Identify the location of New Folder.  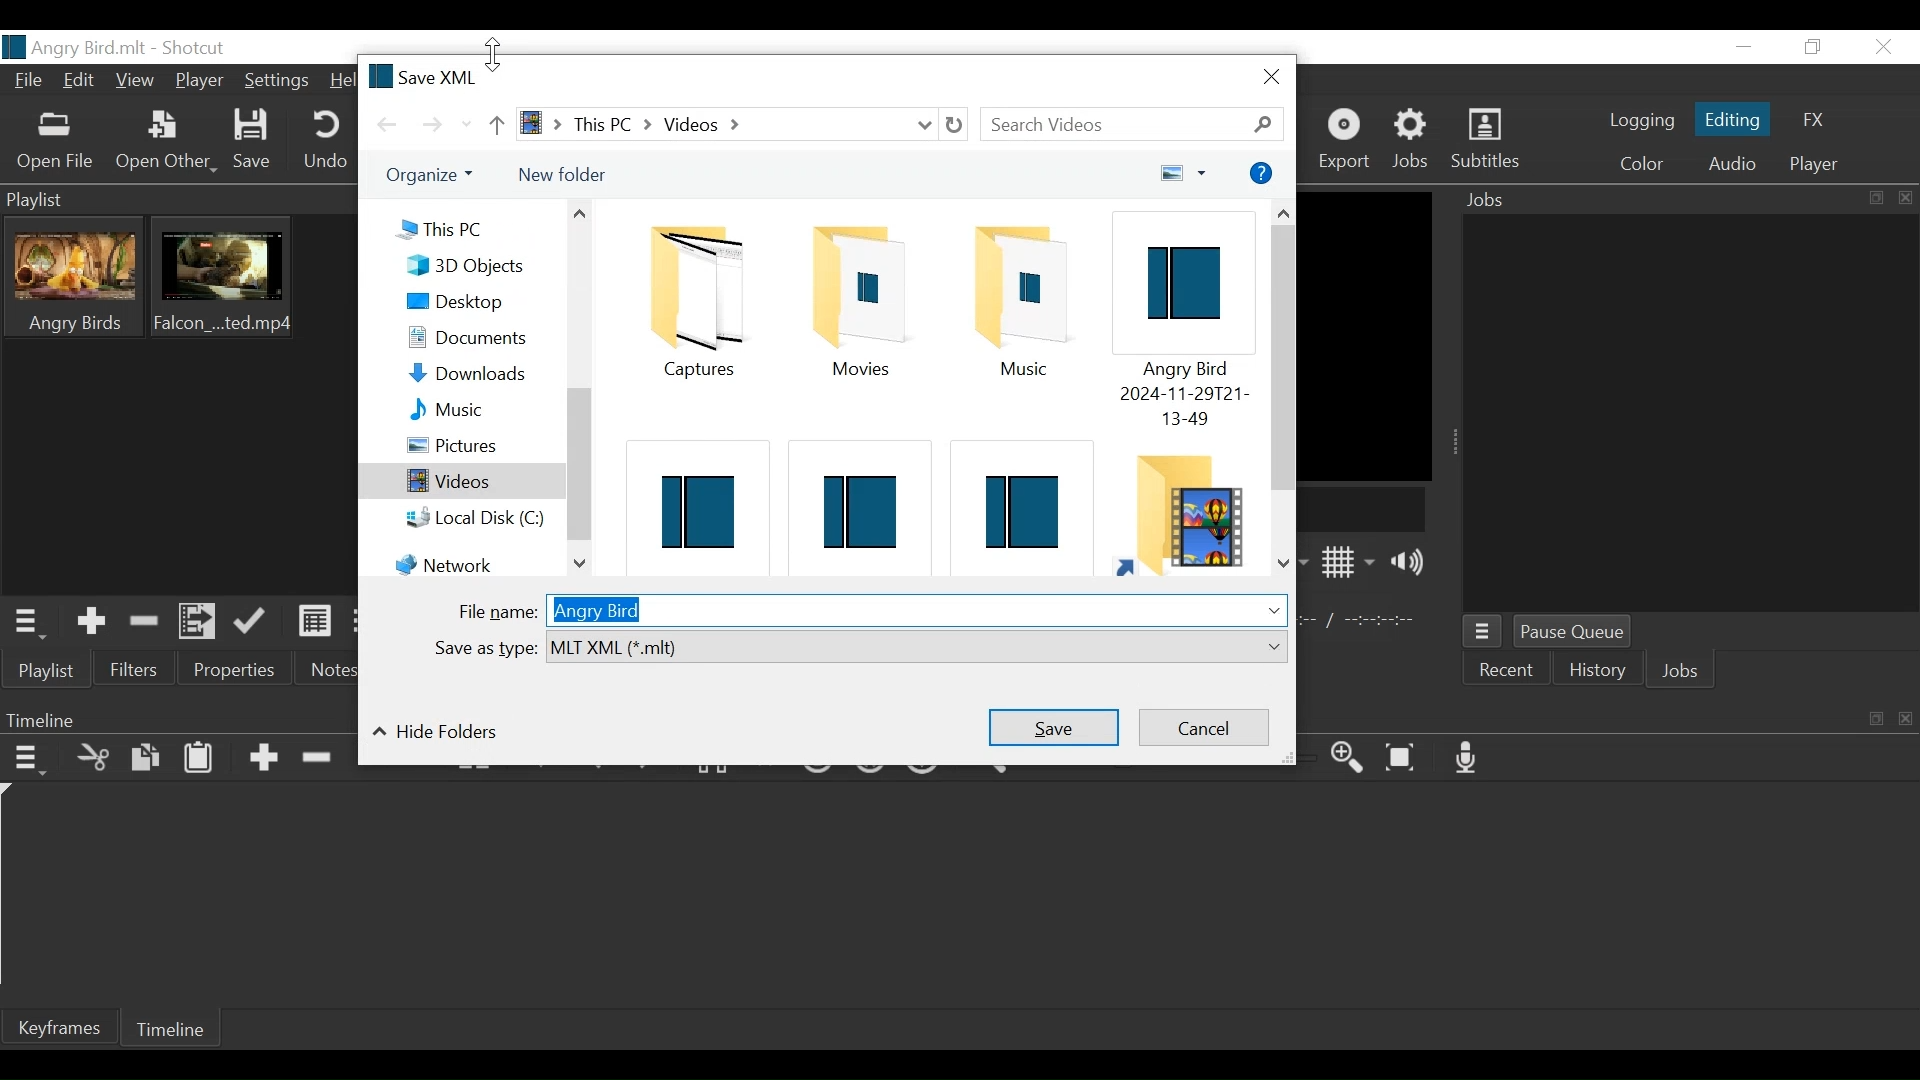
(560, 173).